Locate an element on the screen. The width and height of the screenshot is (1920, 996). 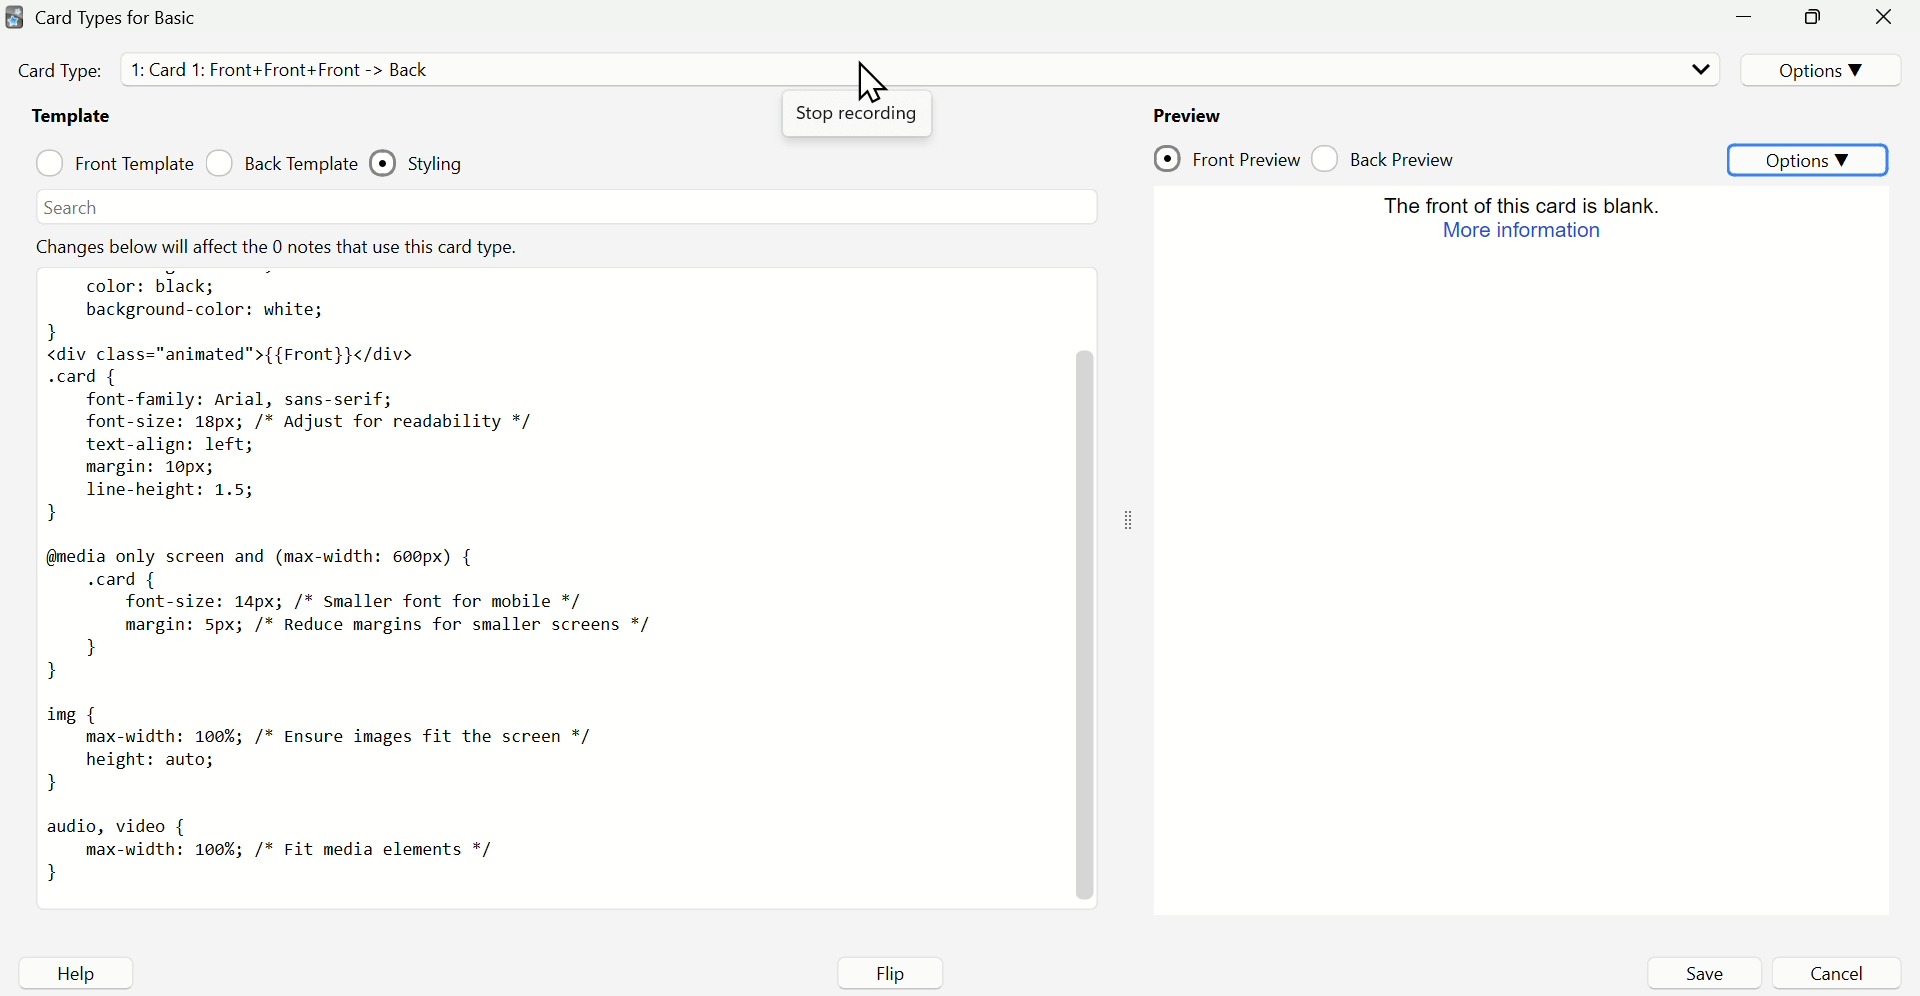
Code is located at coordinates (552, 567).